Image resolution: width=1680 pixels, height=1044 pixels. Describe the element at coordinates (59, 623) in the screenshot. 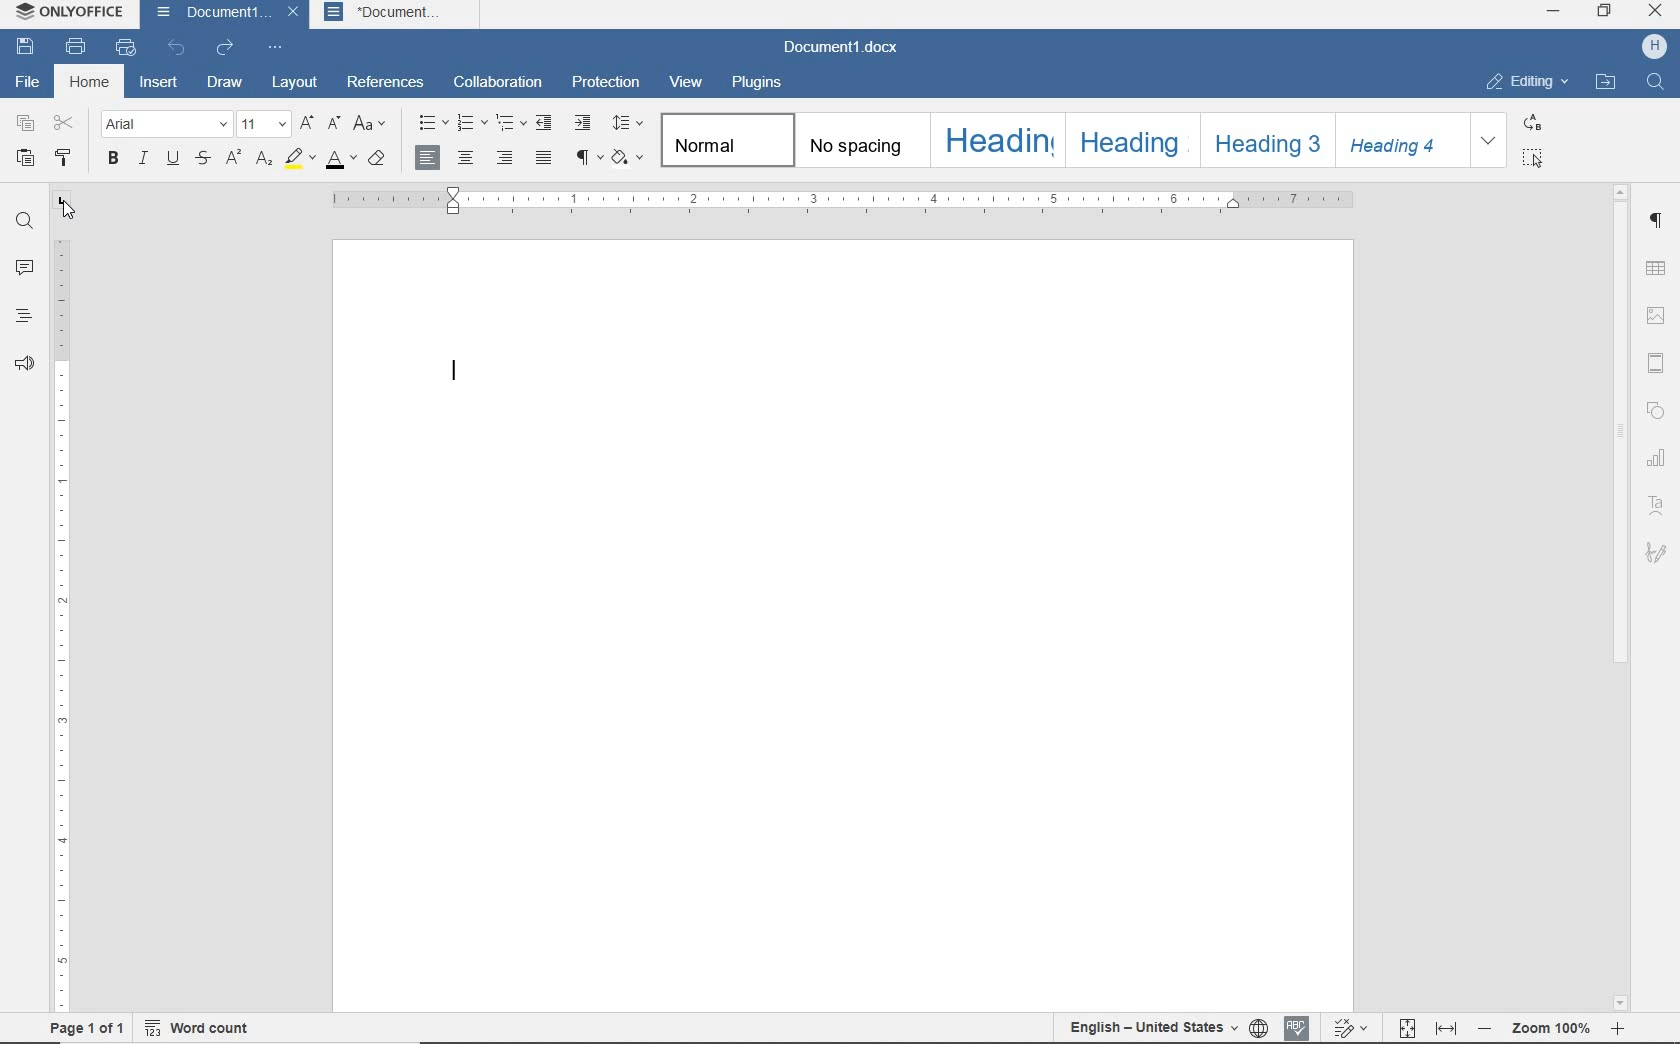

I see `RULER` at that location.